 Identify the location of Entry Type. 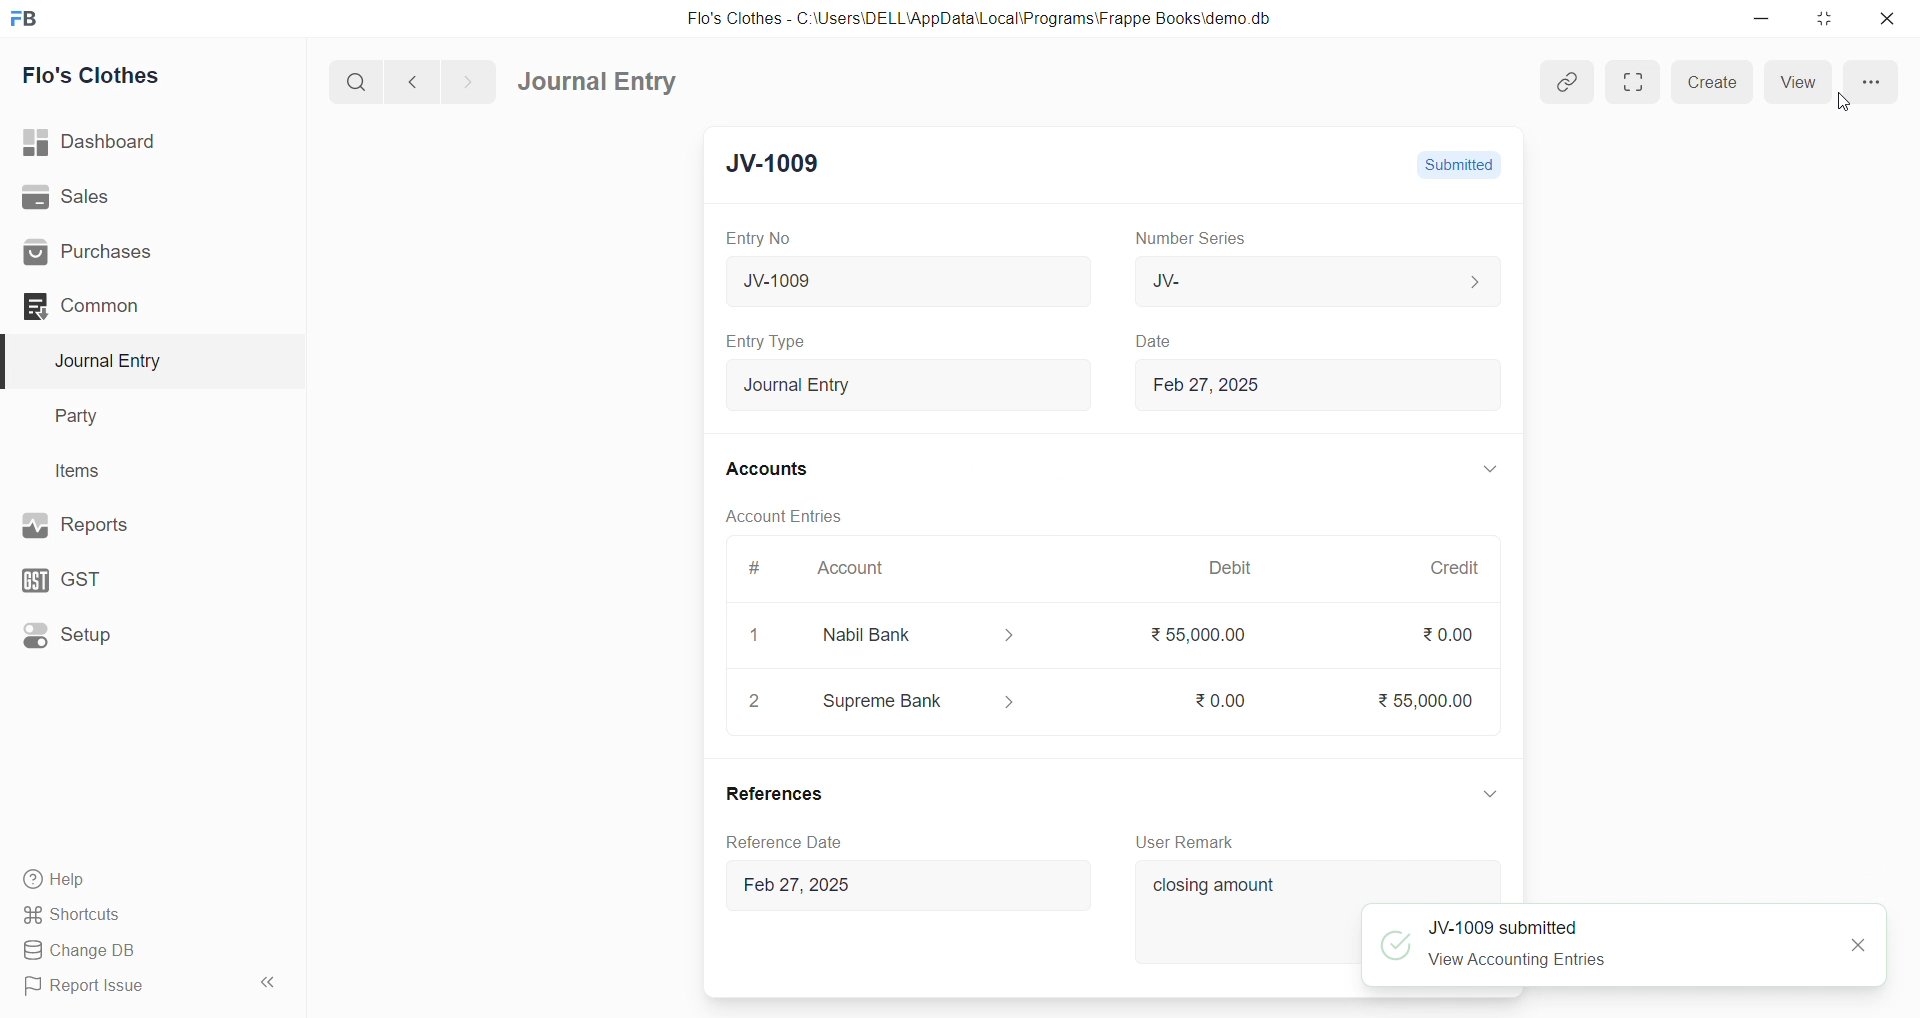
(767, 342).